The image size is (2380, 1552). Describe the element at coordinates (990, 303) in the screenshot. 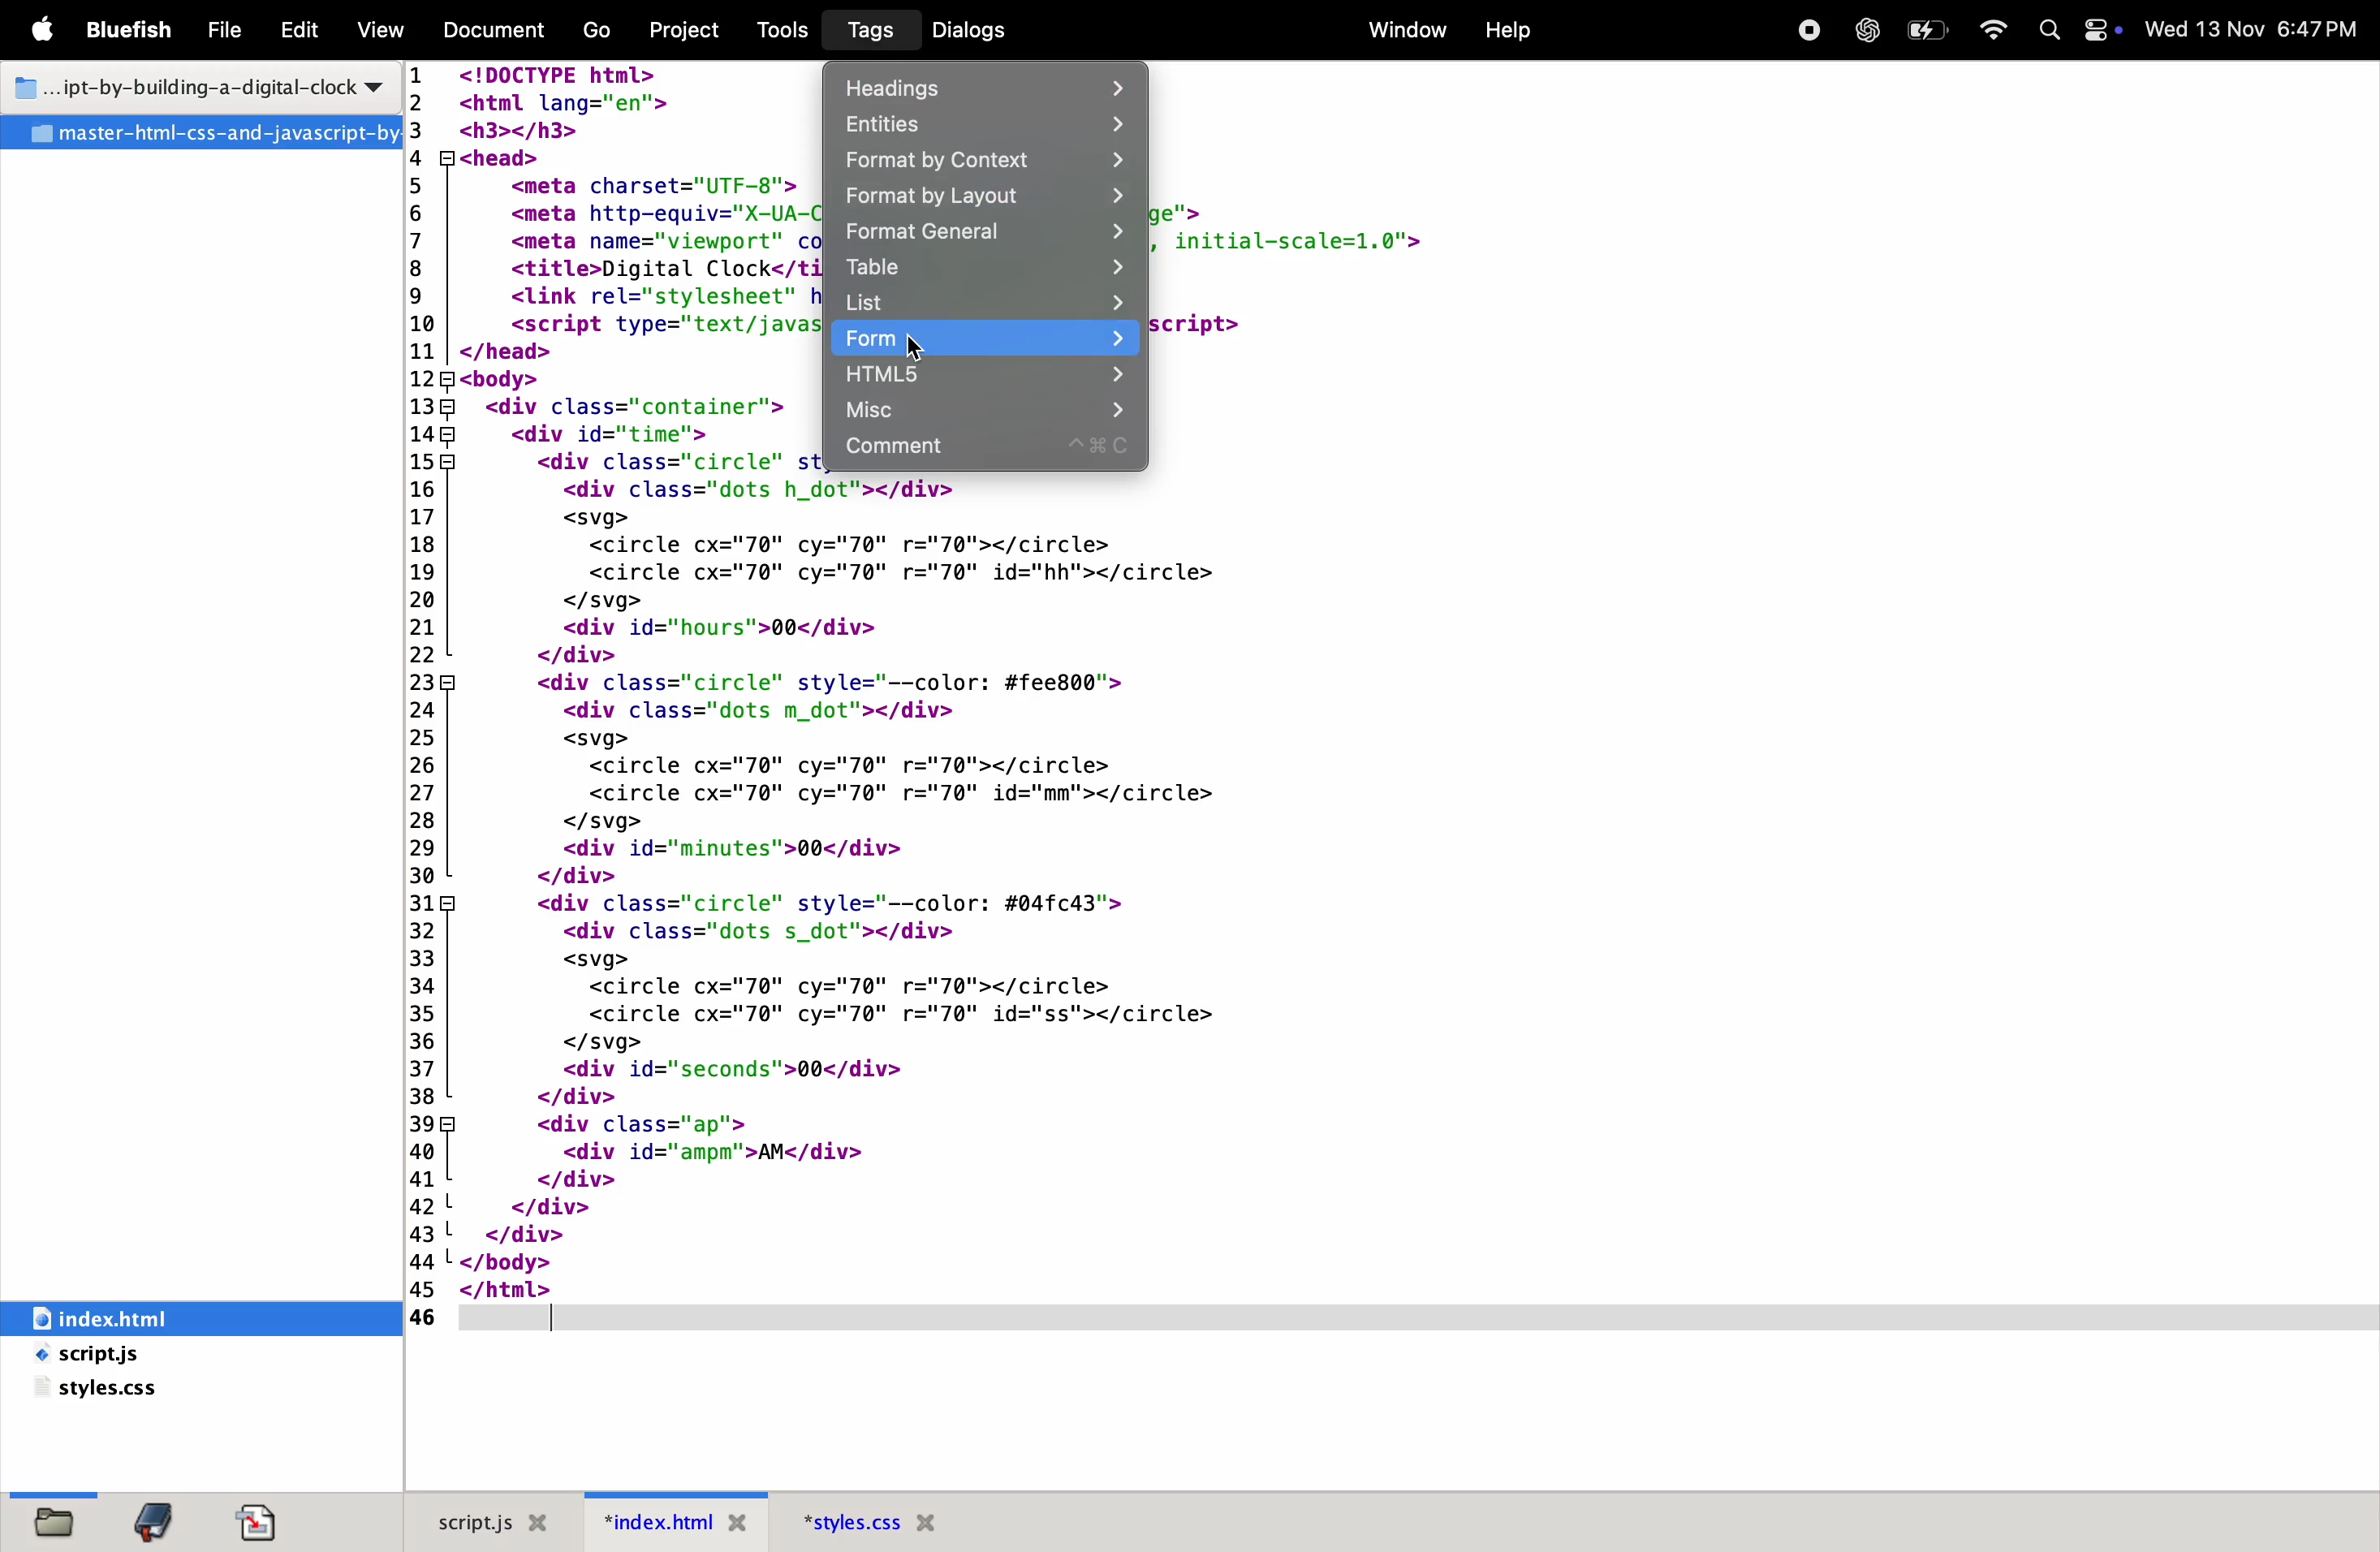

I see `list` at that location.